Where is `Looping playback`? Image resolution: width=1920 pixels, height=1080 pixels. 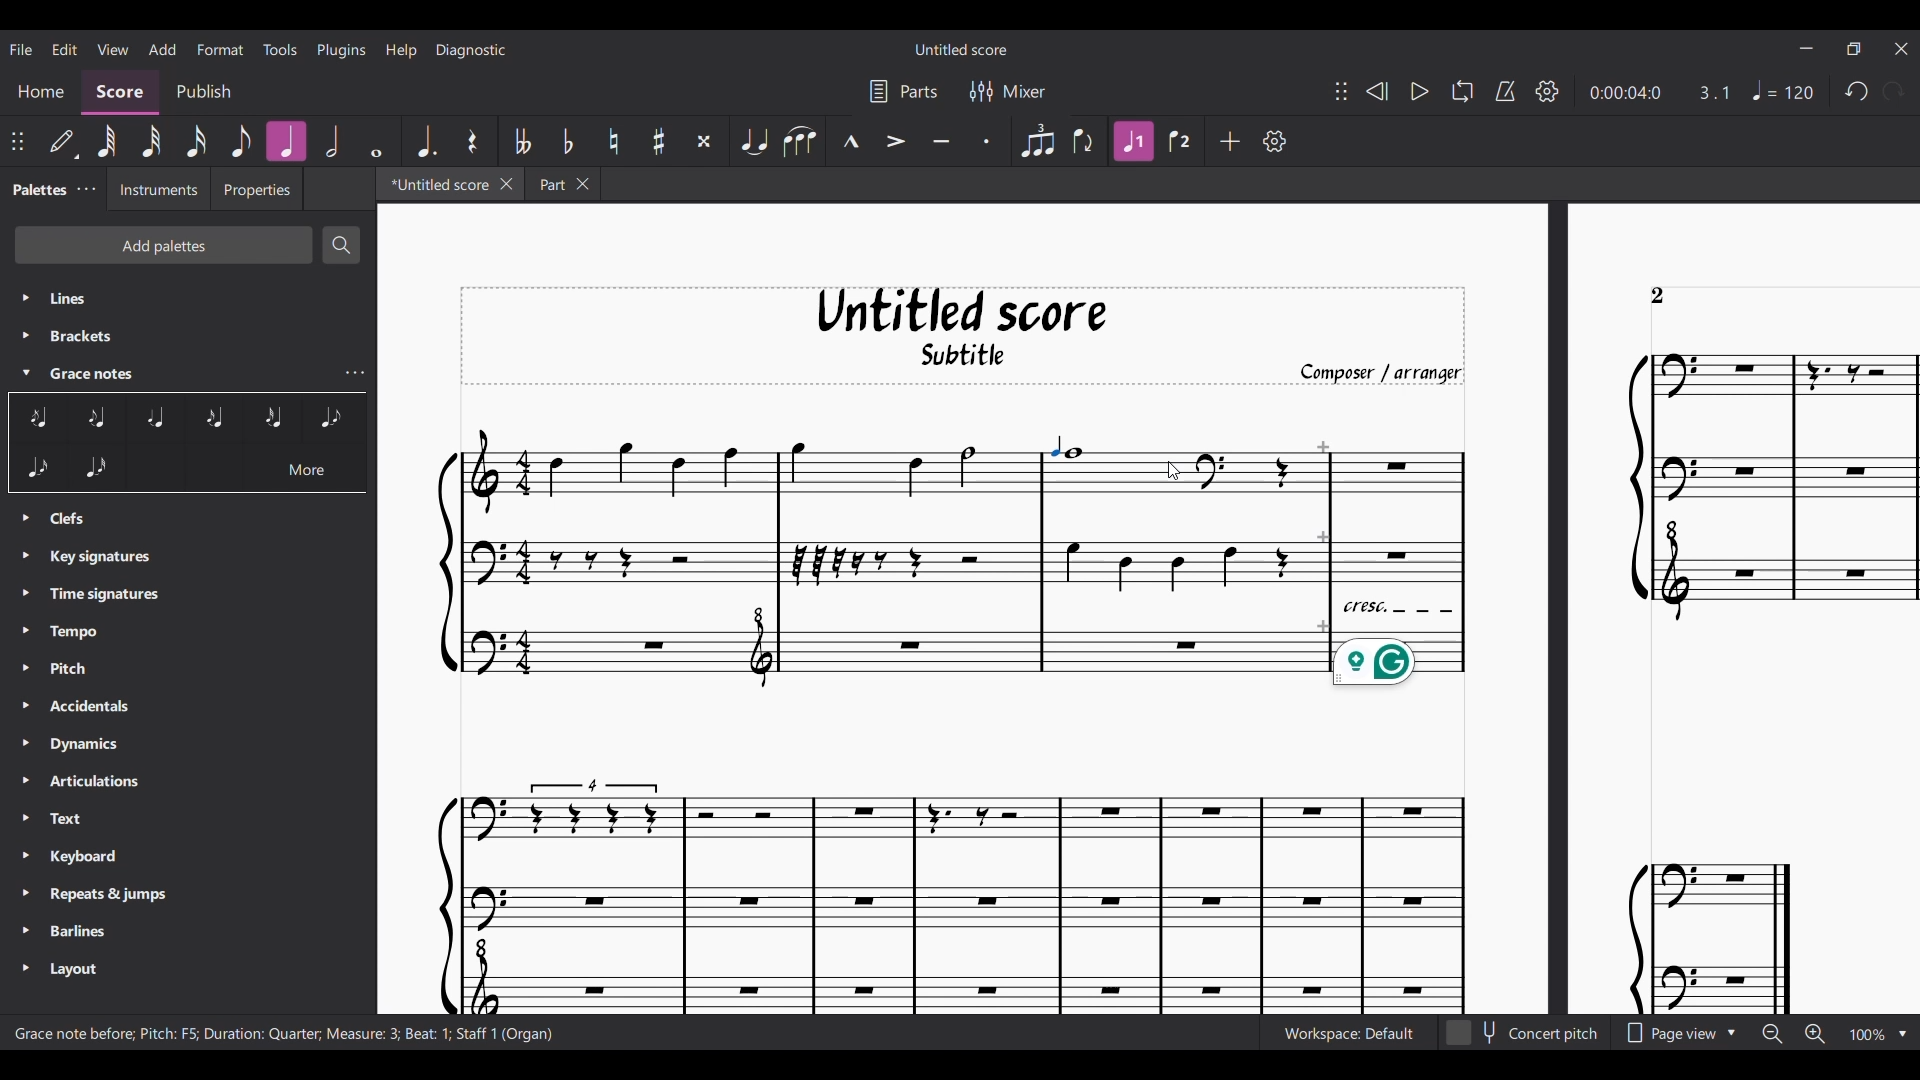 Looping playback is located at coordinates (1462, 91).